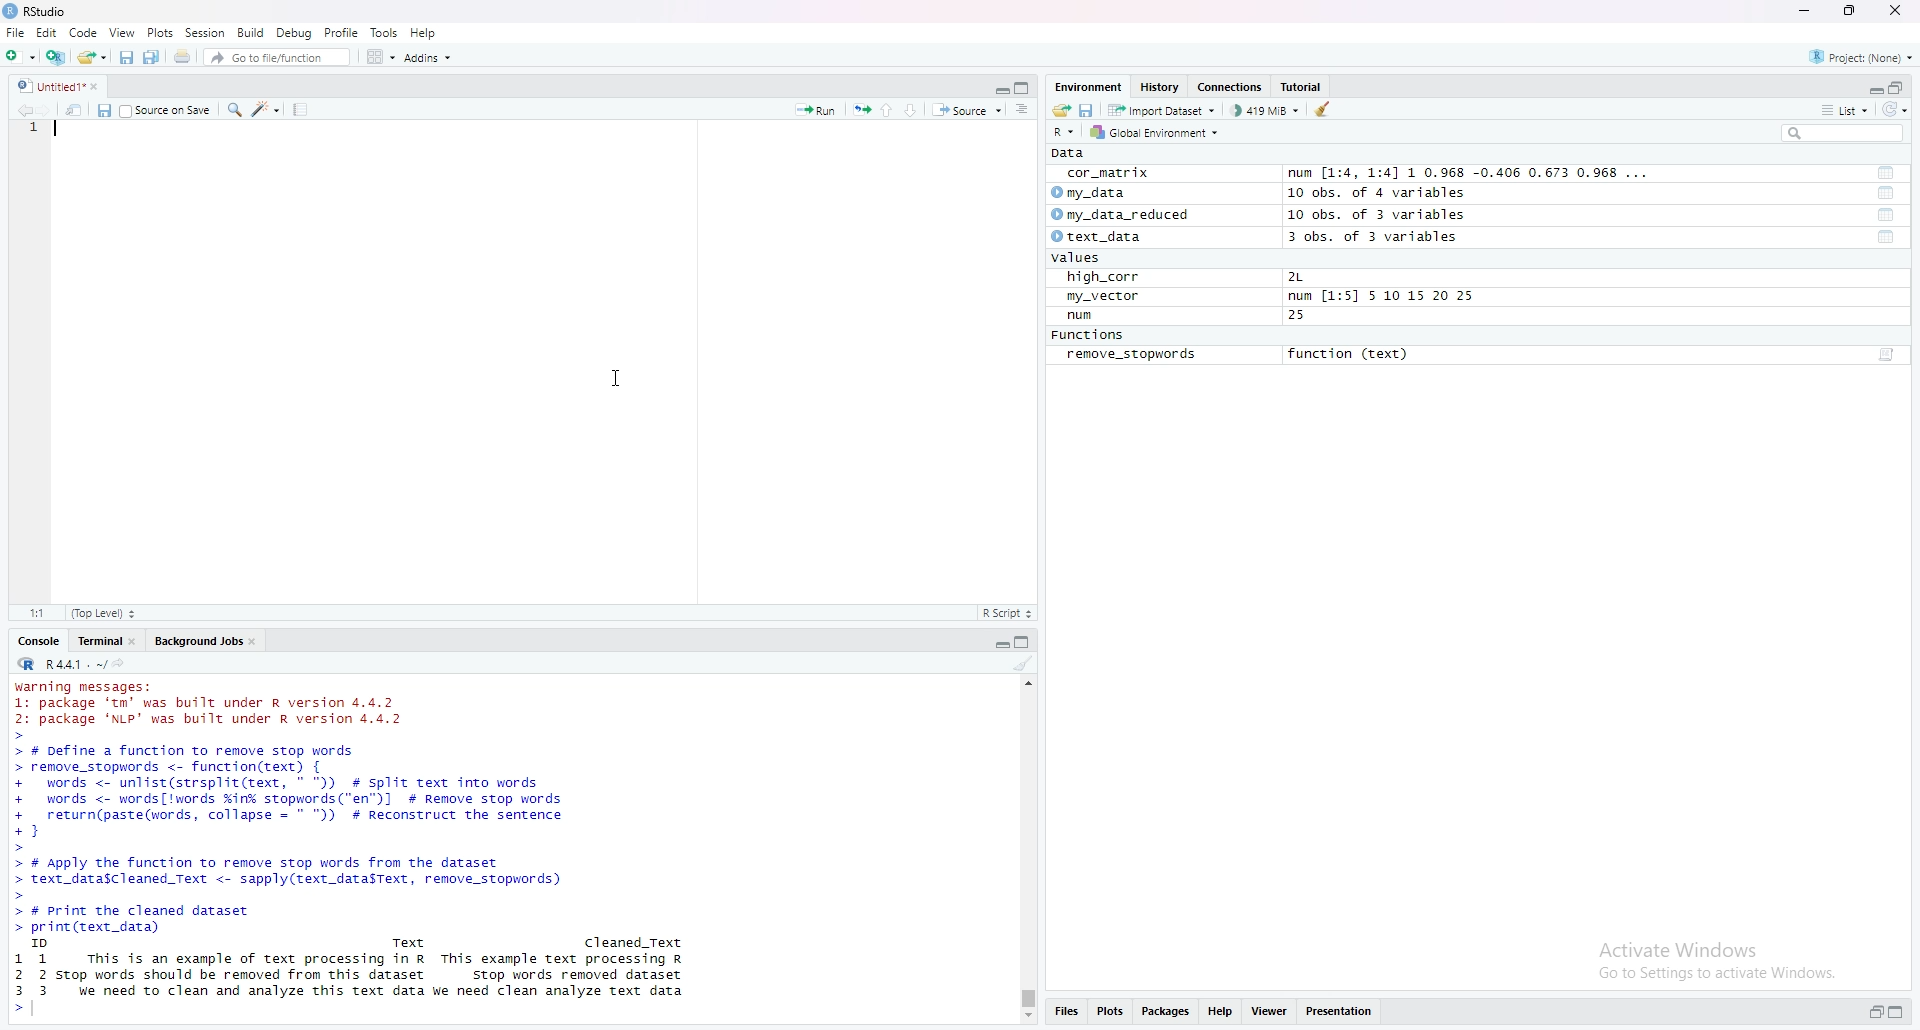 This screenshot has width=1920, height=1030. I want to click on , so click(47, 34).